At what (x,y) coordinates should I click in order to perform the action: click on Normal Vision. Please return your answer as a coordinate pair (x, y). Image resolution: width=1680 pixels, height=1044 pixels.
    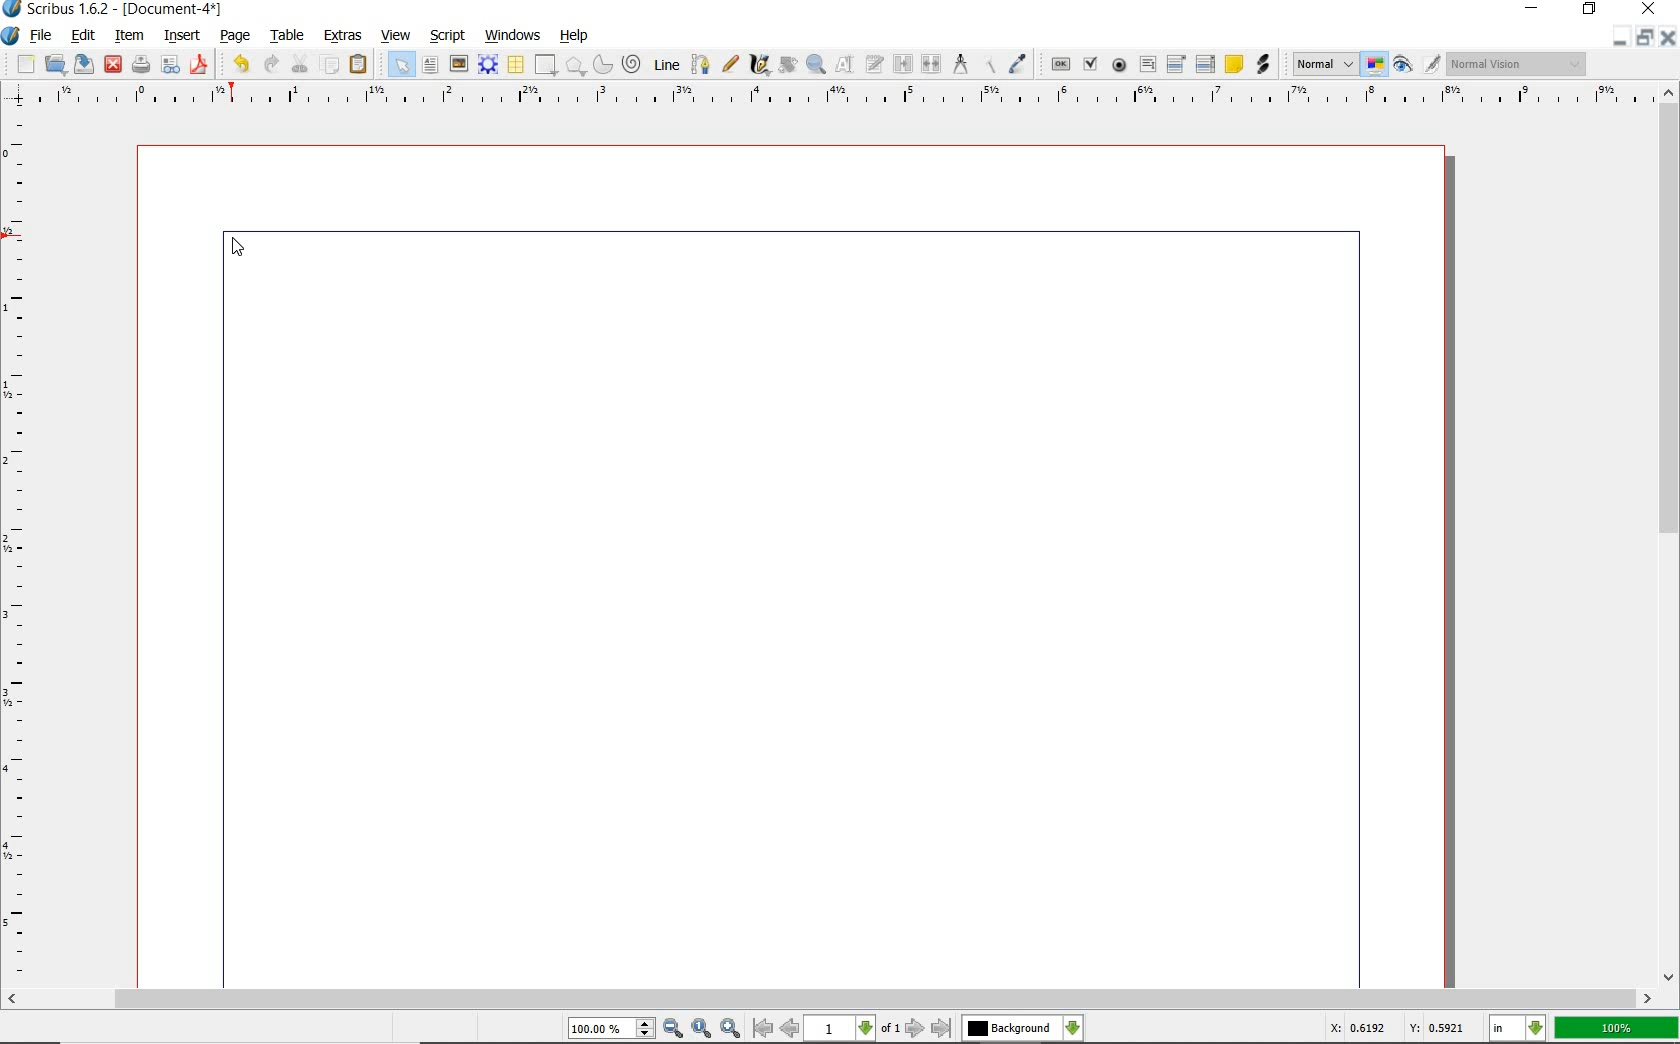
    Looking at the image, I should click on (1516, 63).